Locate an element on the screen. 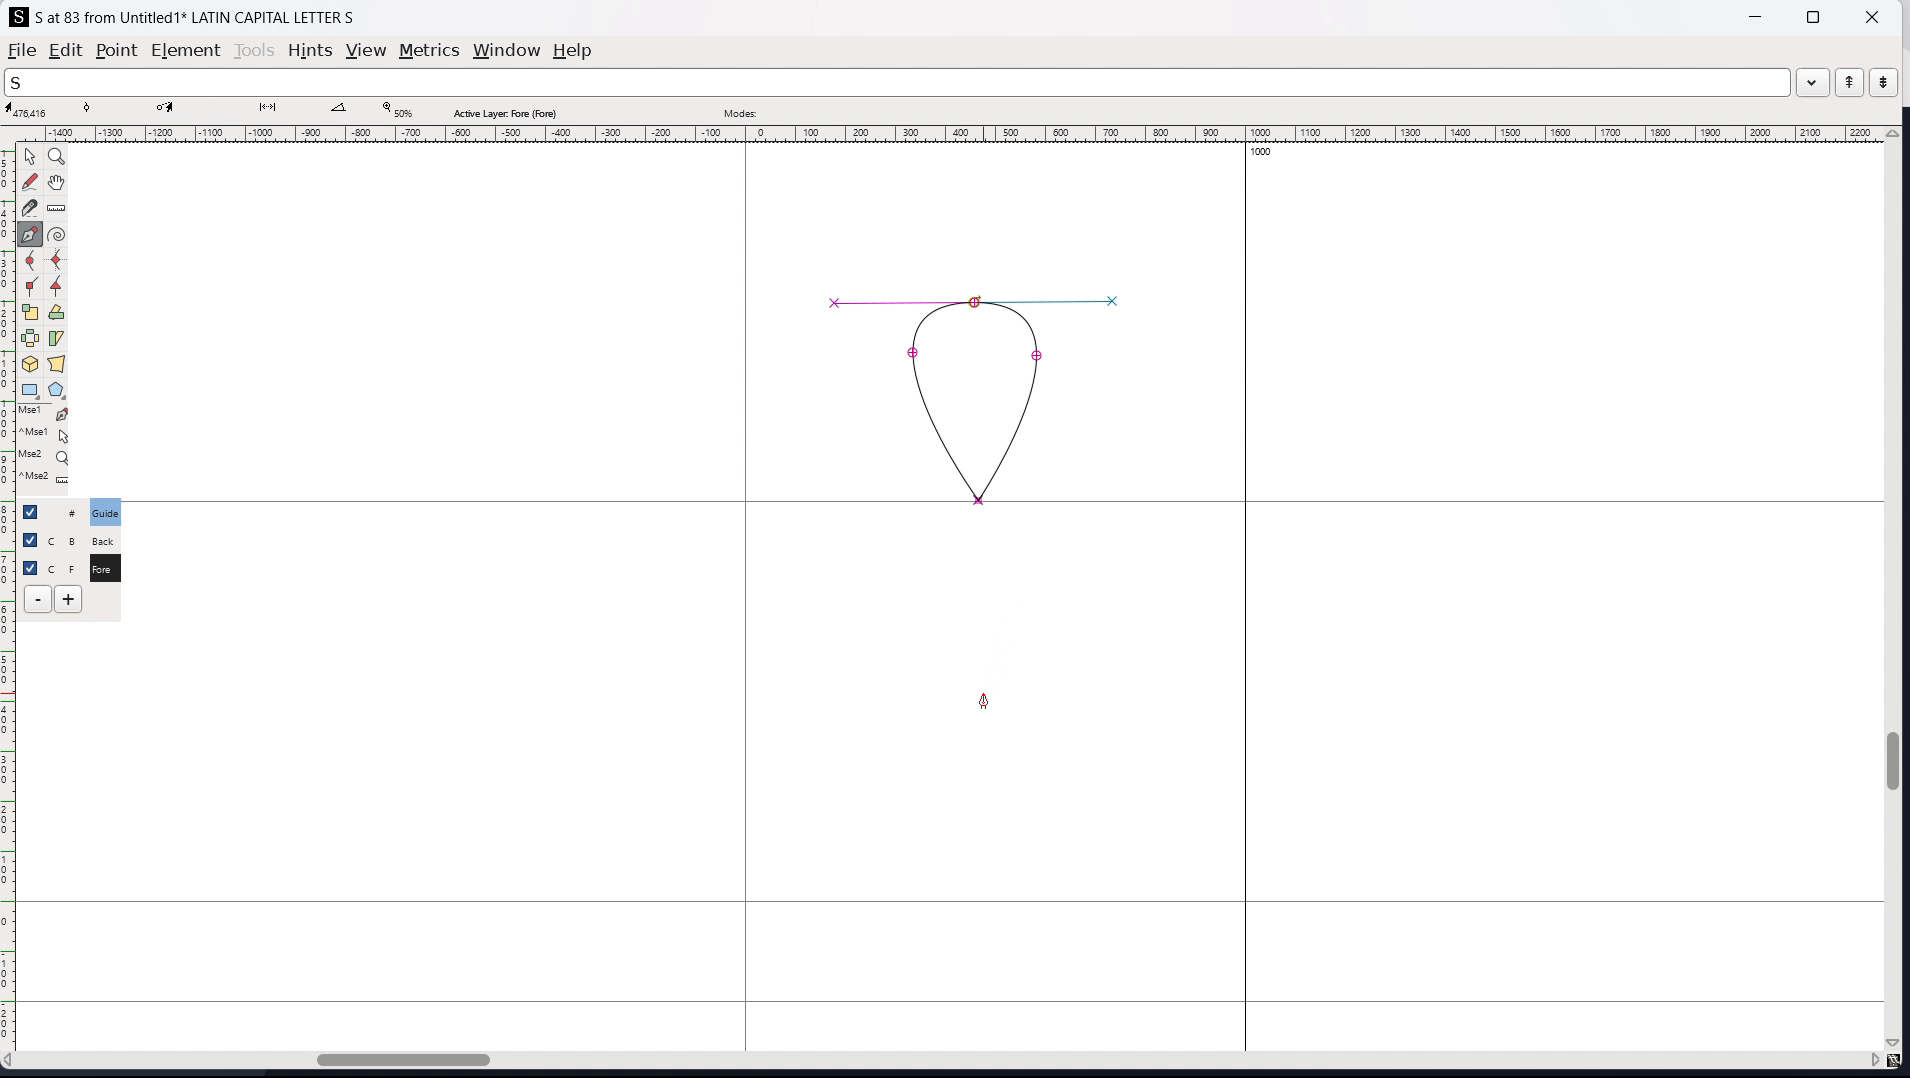  point is located at coordinates (115, 52).